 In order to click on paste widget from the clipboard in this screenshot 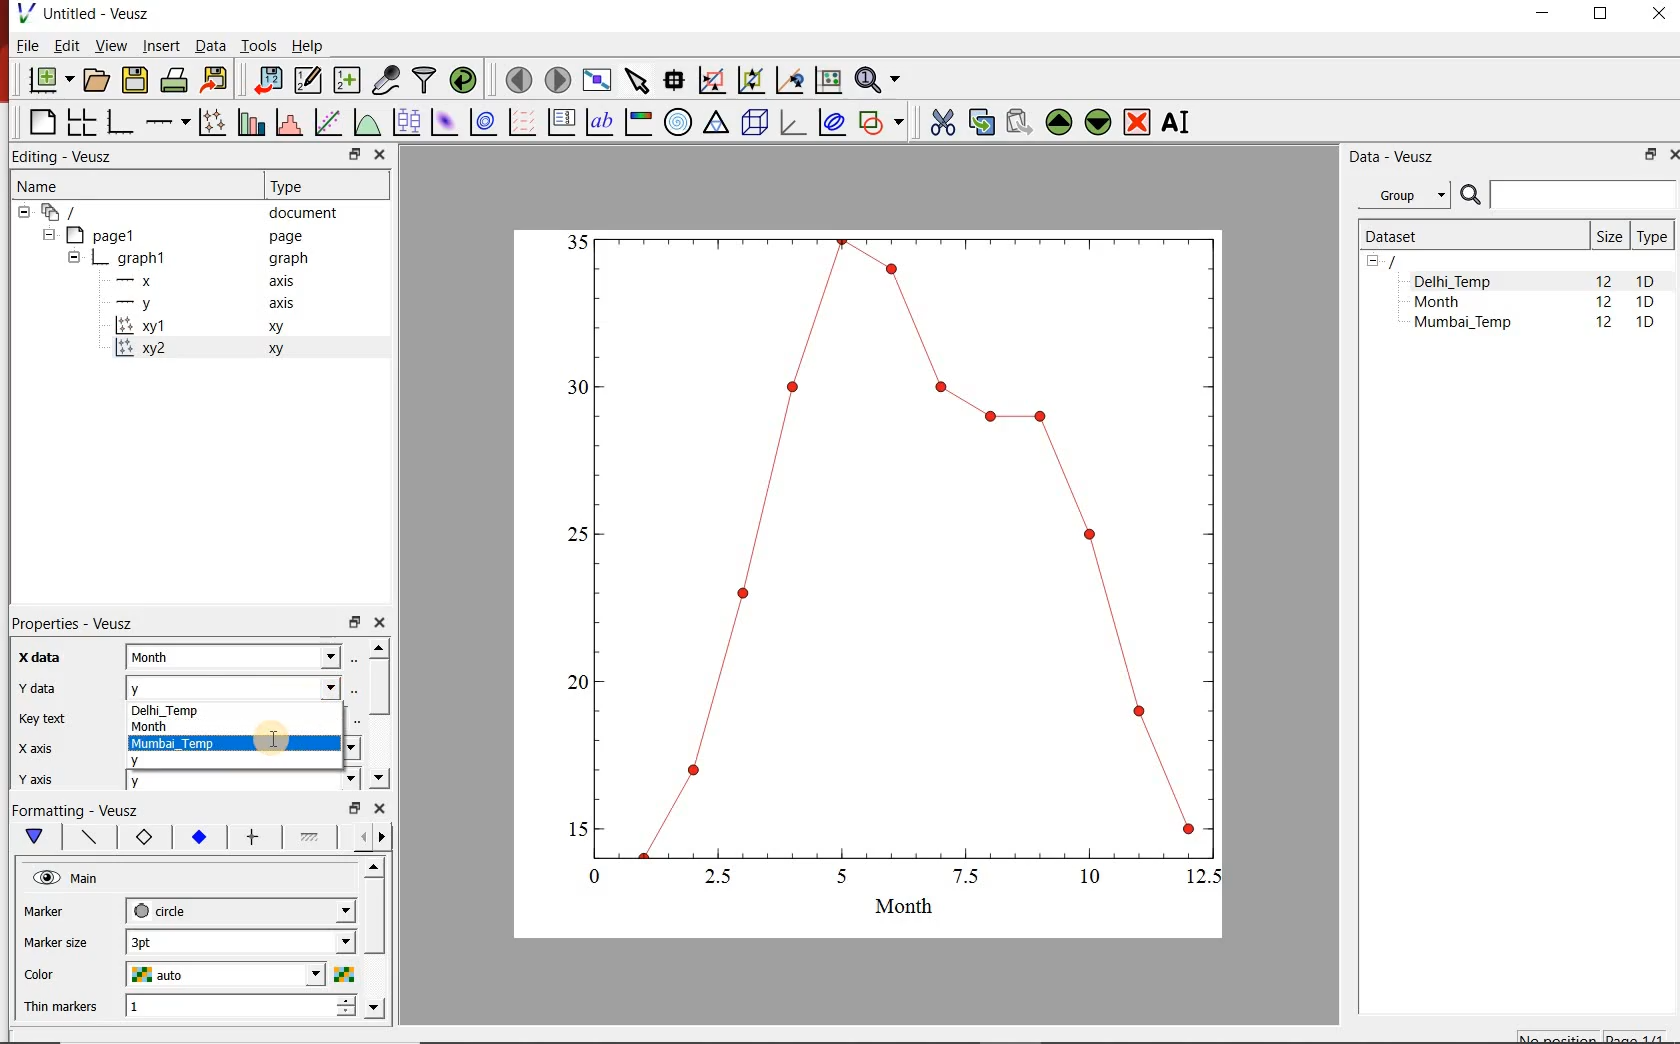, I will do `click(1020, 121)`.